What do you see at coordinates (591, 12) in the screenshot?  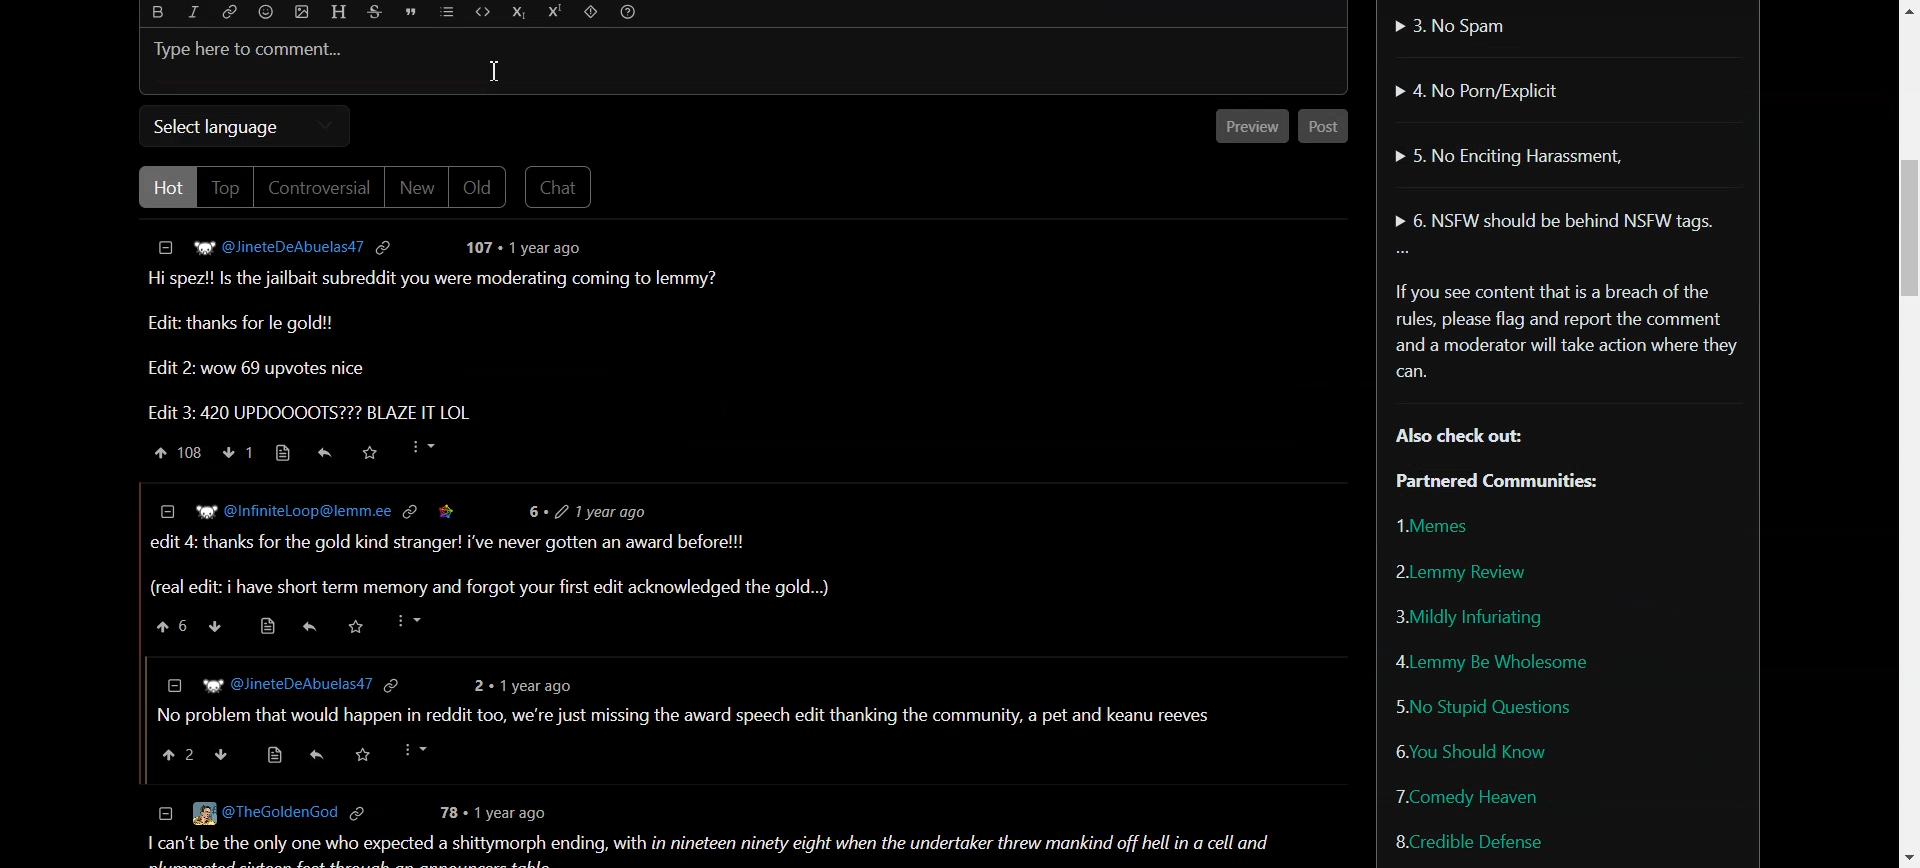 I see `Spoiler` at bounding box center [591, 12].